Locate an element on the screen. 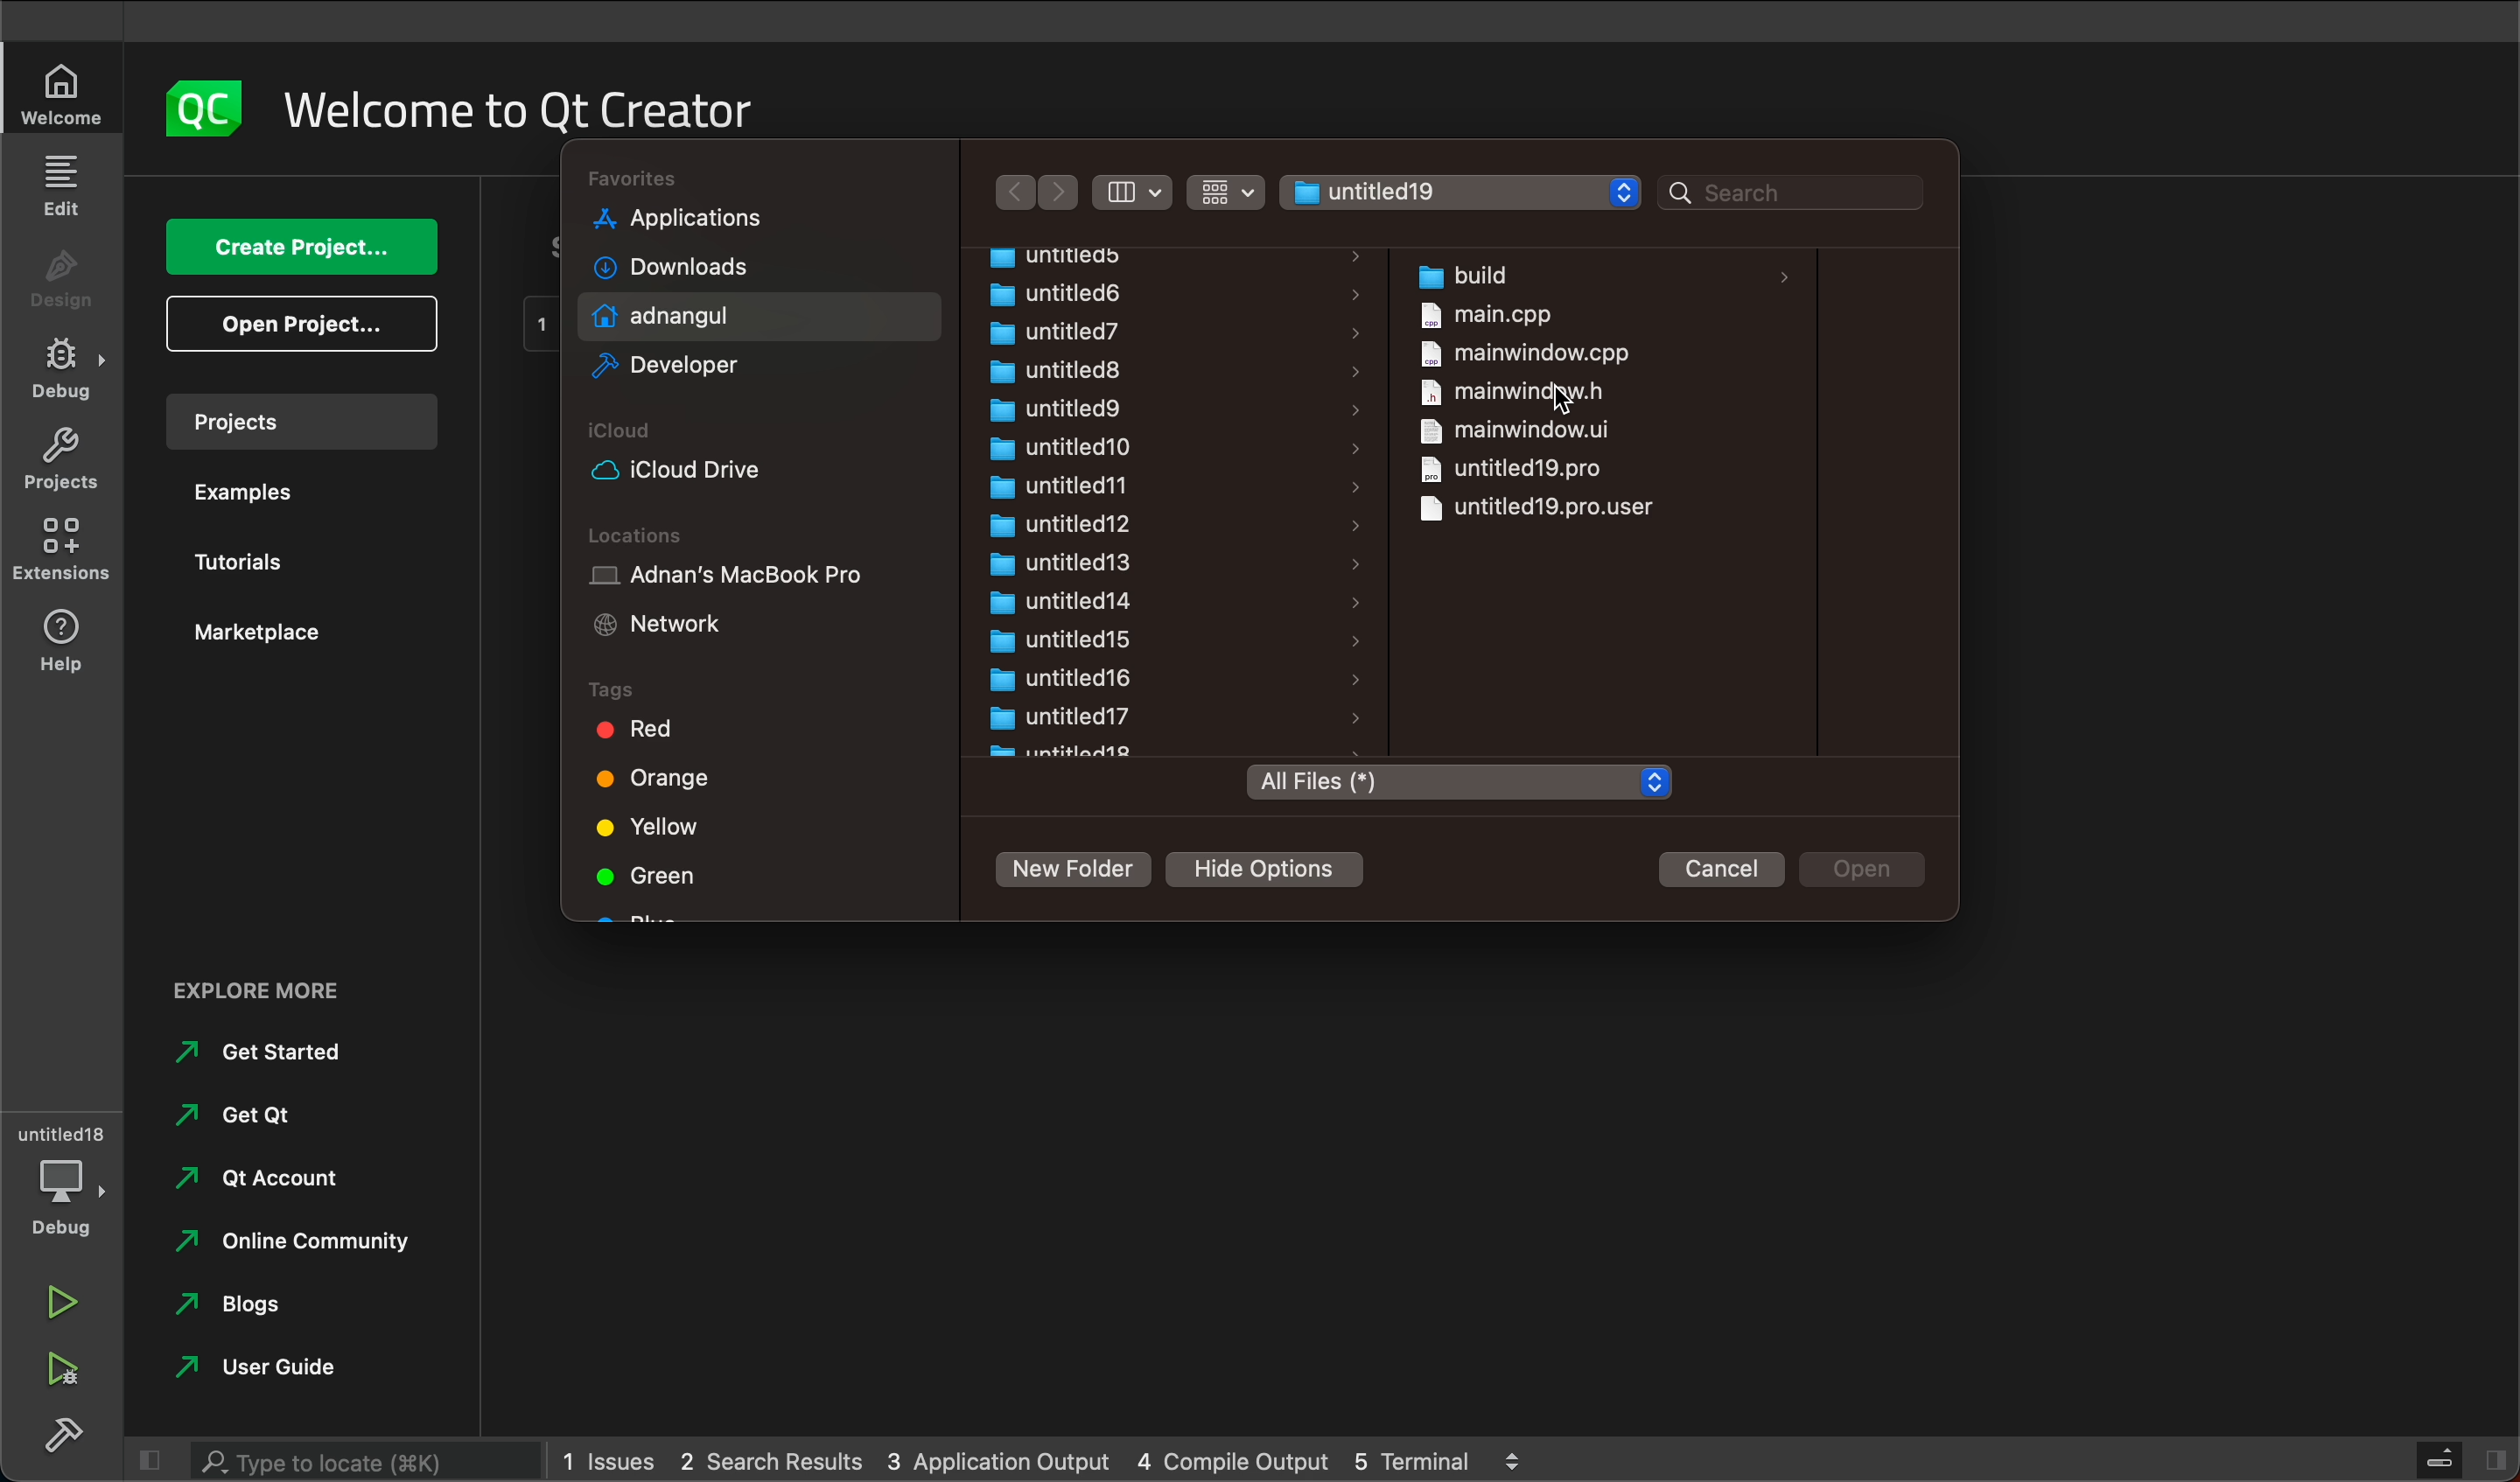  adnan's macbook pro is located at coordinates (757, 579).